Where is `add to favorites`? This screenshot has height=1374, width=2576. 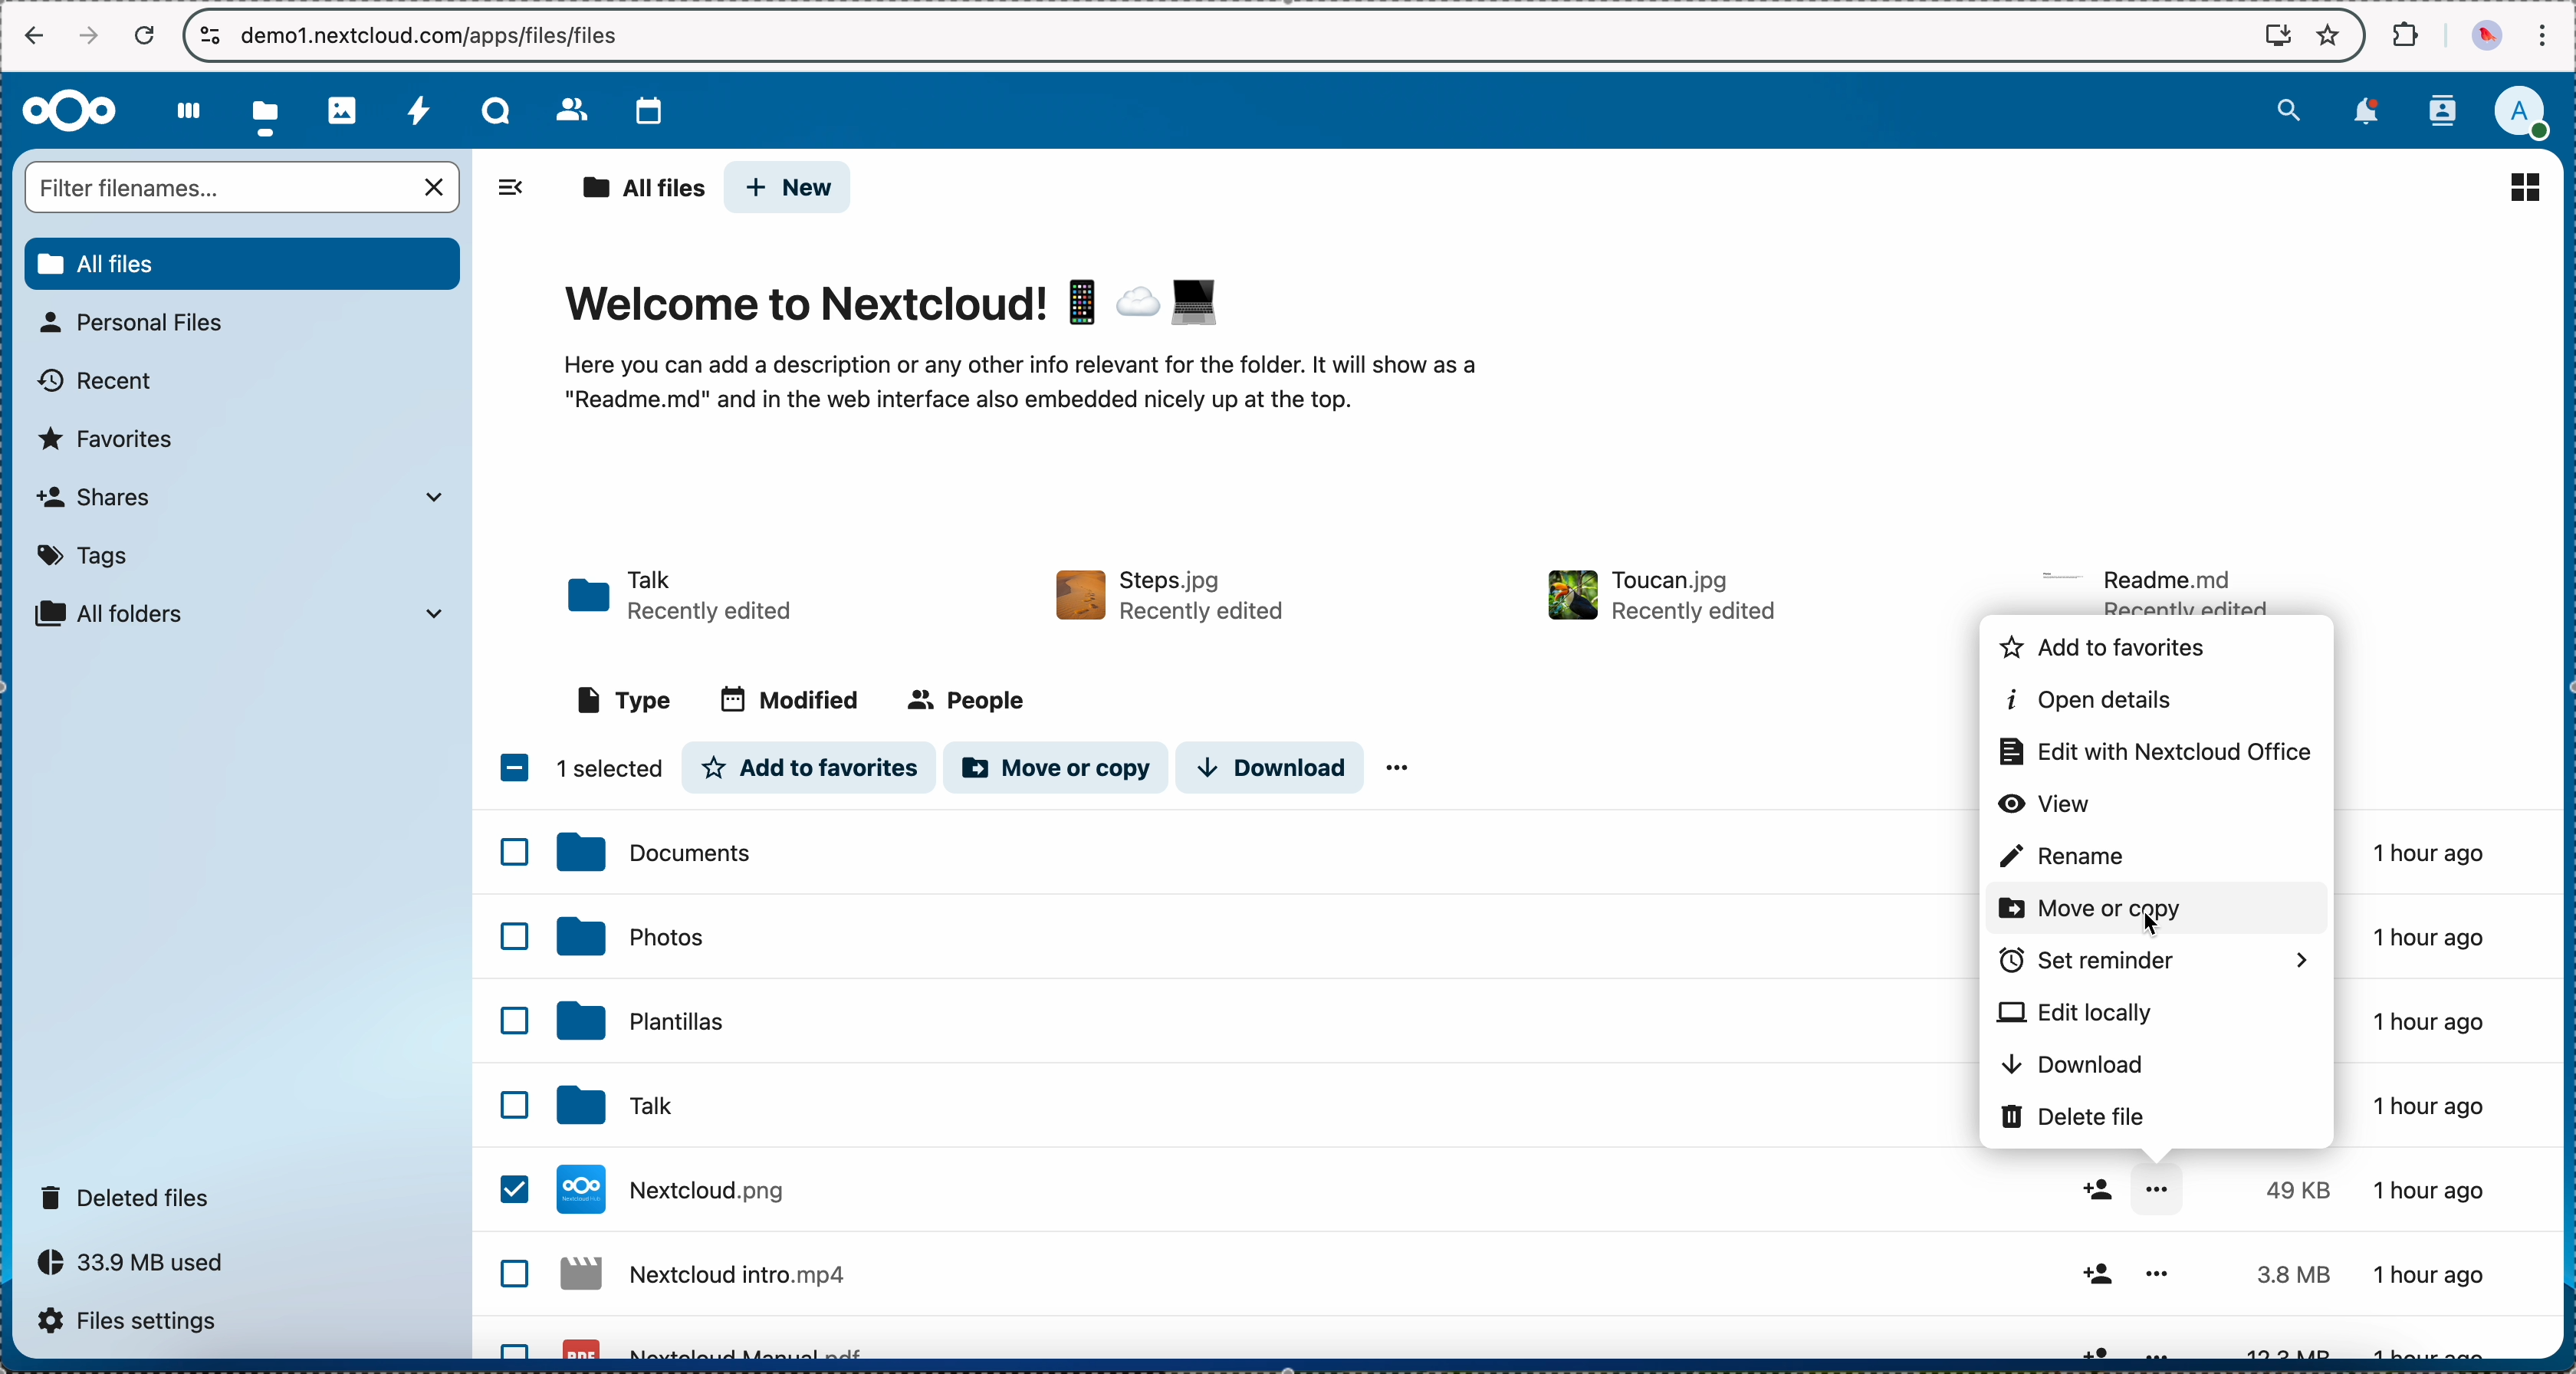 add to favorites is located at coordinates (813, 769).